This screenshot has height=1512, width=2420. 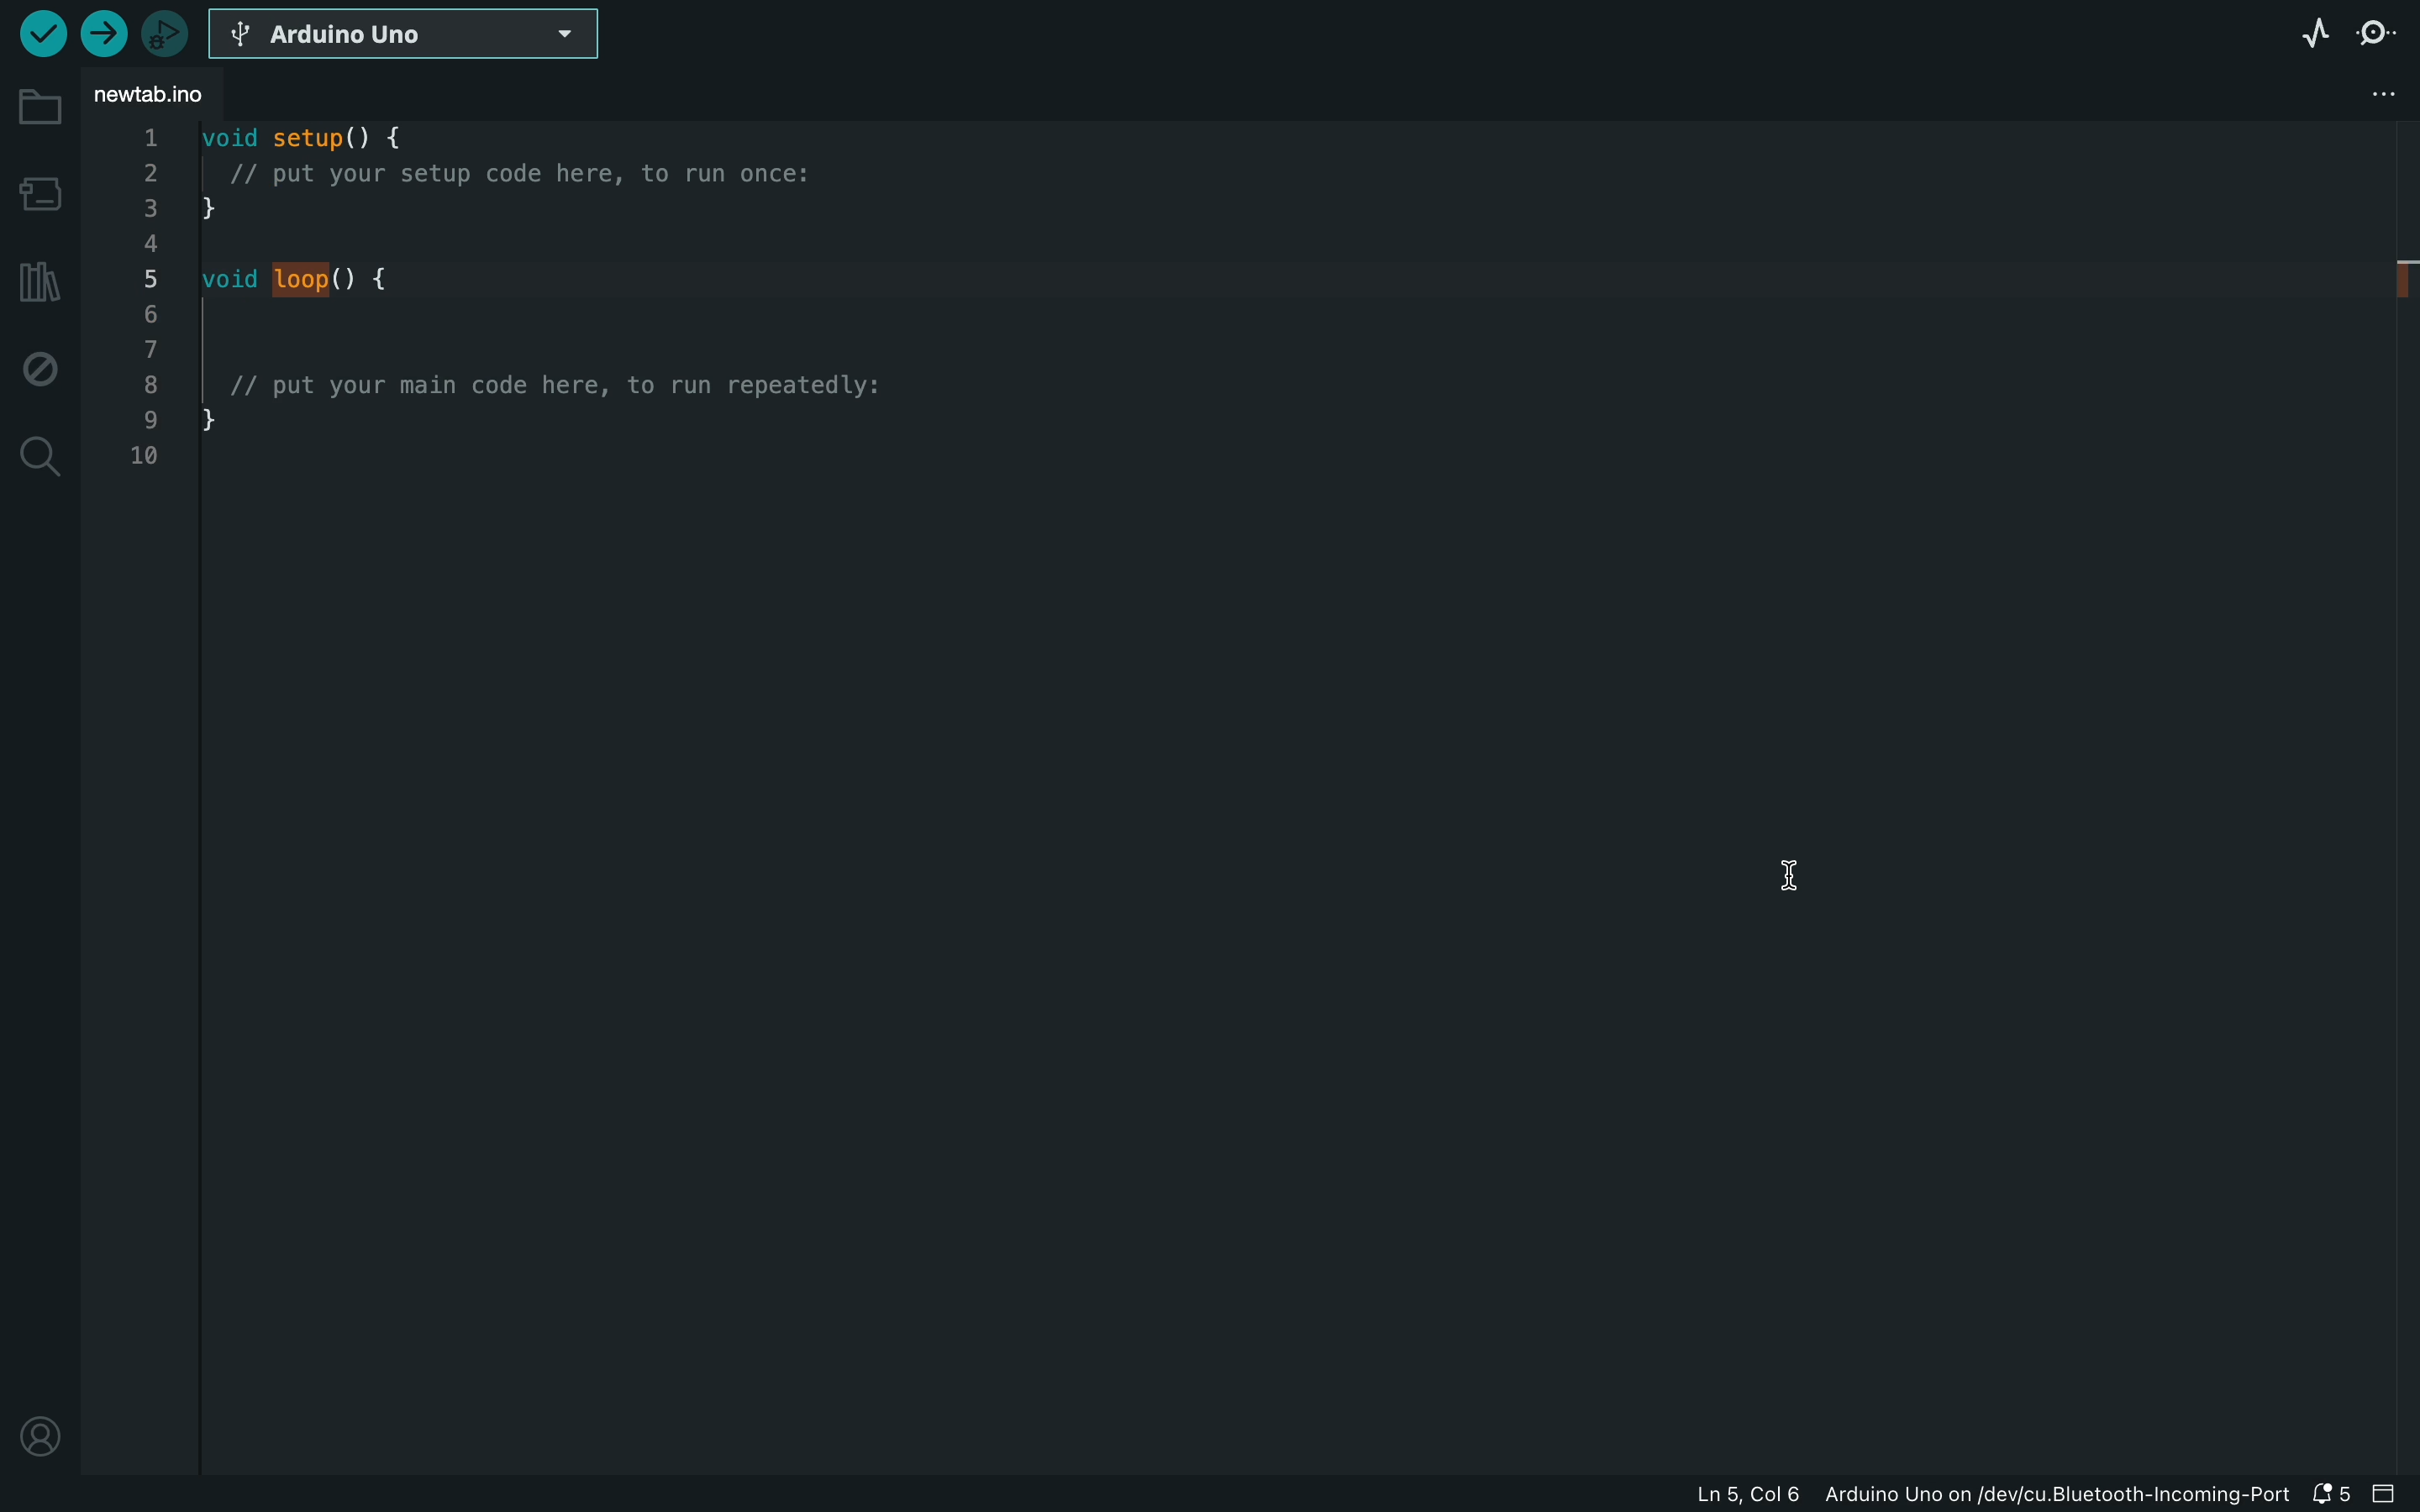 What do you see at coordinates (2315, 33) in the screenshot?
I see `serial plotter` at bounding box center [2315, 33].